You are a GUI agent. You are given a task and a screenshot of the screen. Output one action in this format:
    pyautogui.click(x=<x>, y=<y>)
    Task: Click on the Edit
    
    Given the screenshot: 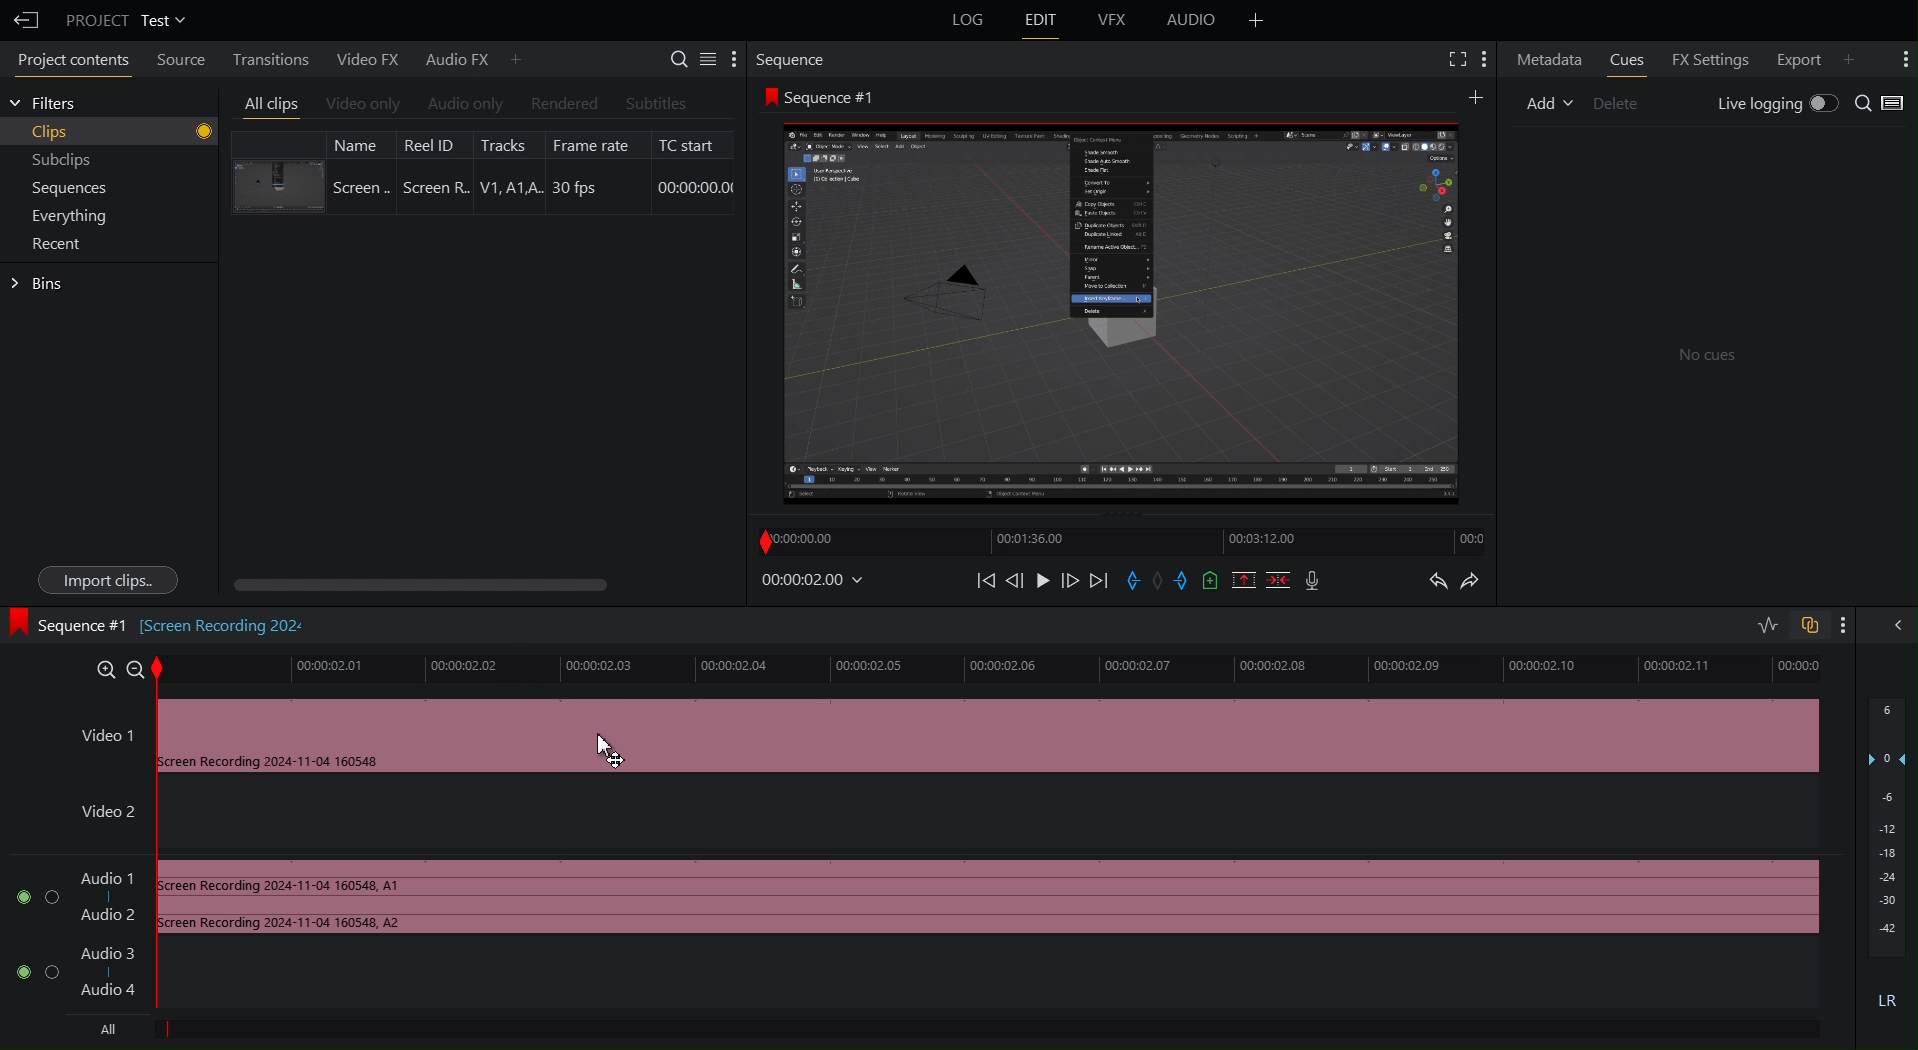 What is the action you would take?
    pyautogui.click(x=1040, y=21)
    